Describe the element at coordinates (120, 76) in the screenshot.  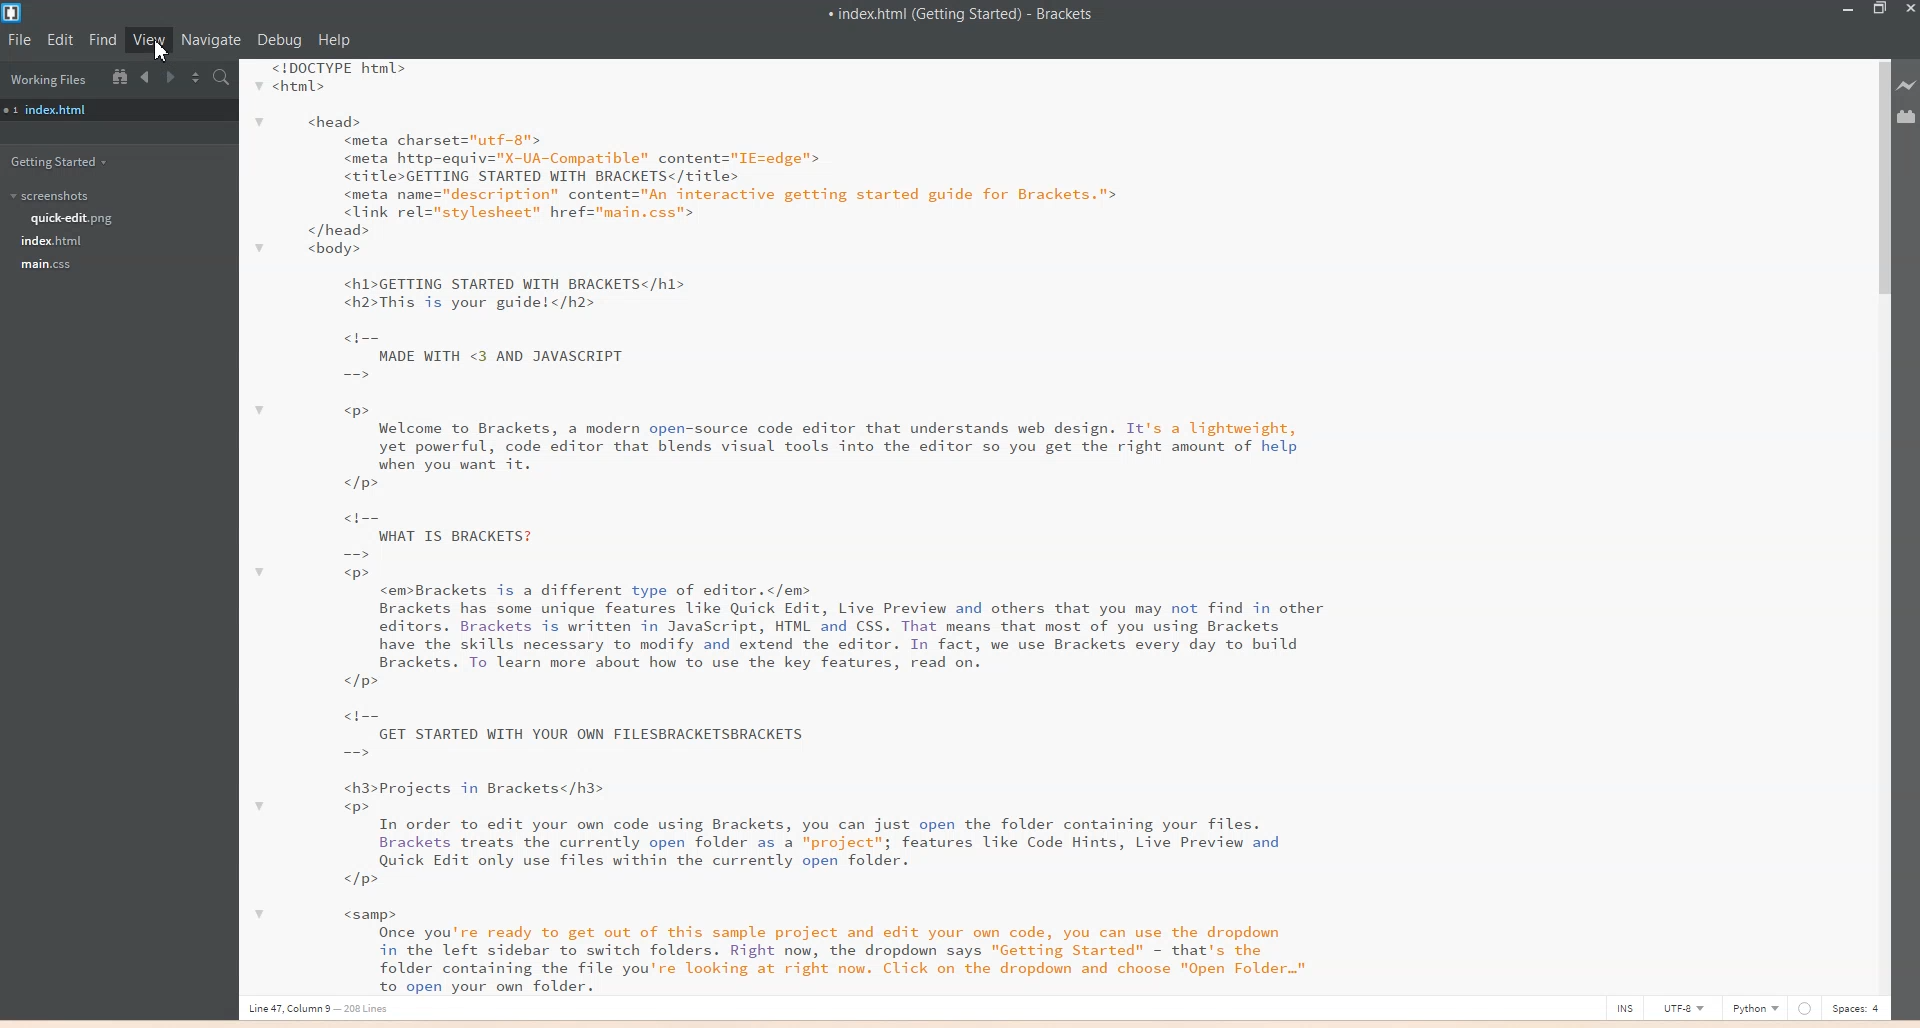
I see `Show in file Tree` at that location.